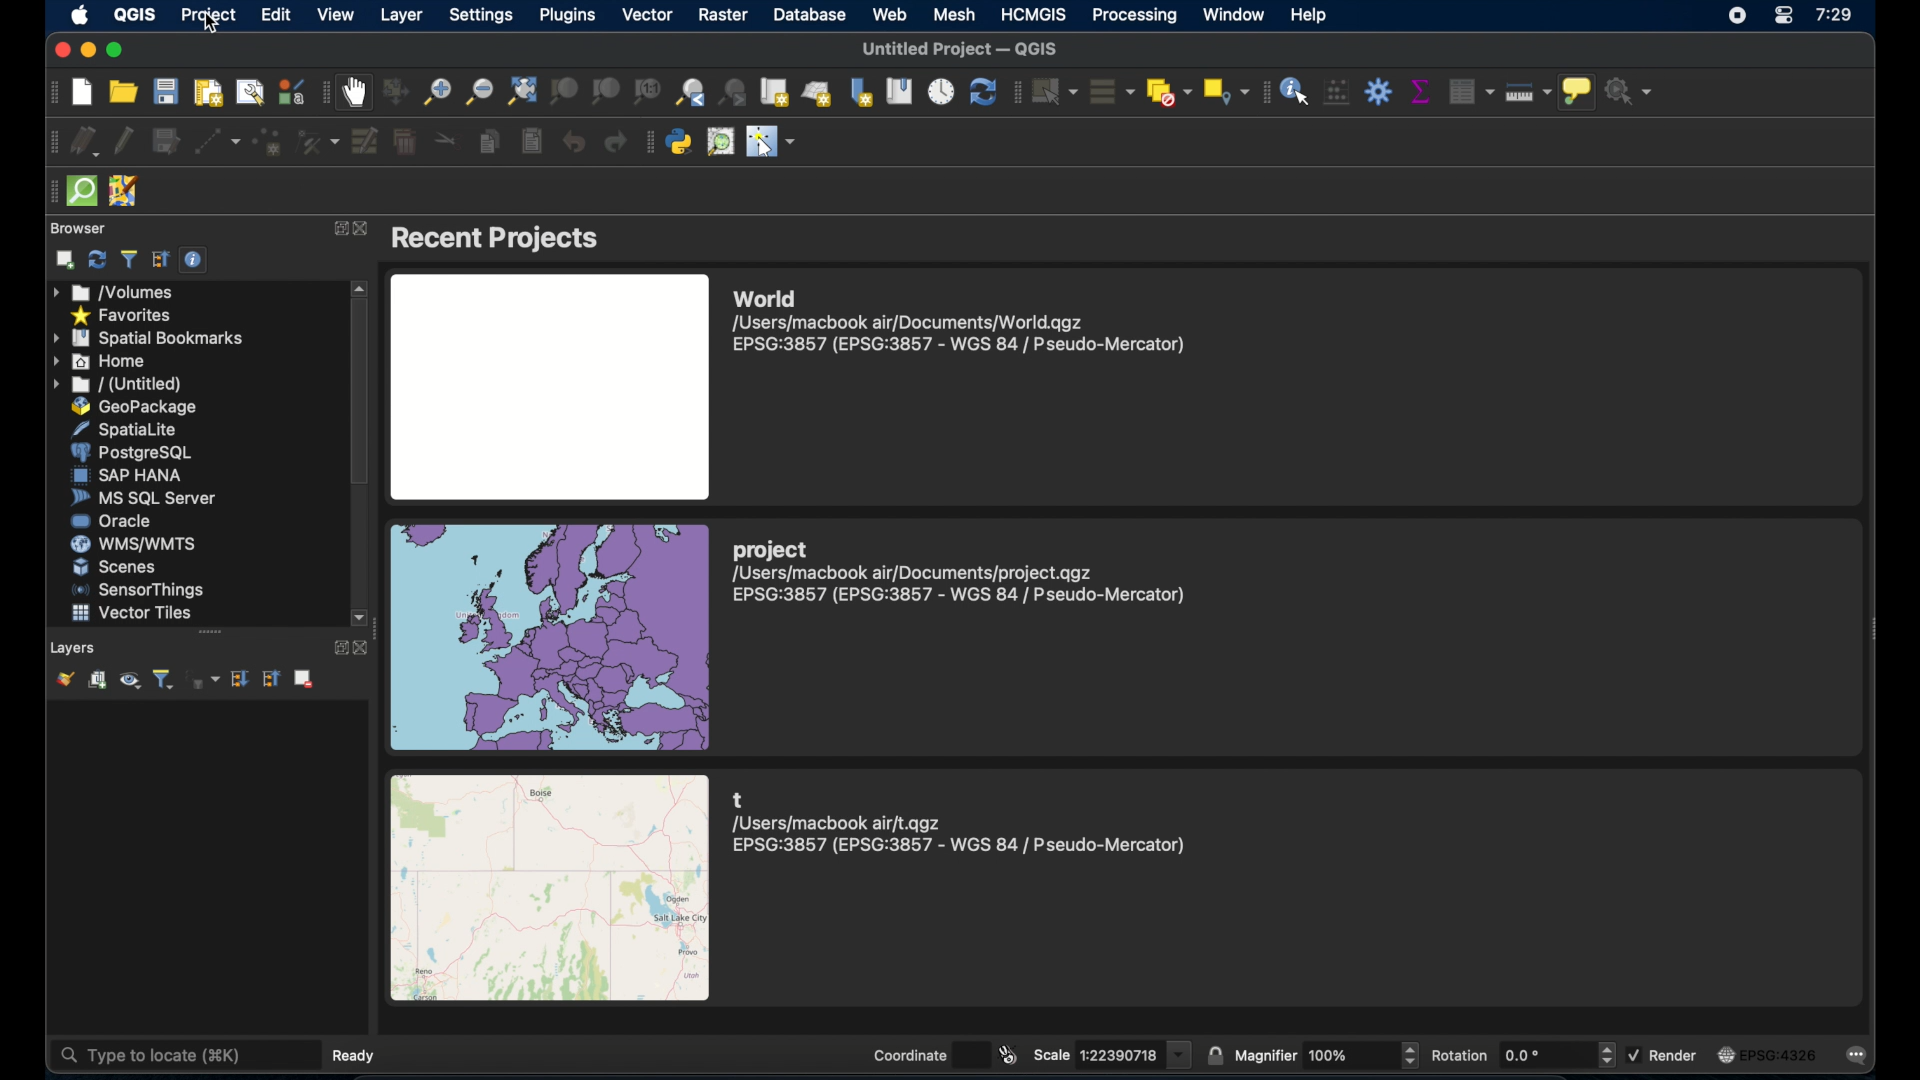 The height and width of the screenshot is (1080, 1920). What do you see at coordinates (367, 647) in the screenshot?
I see `close` at bounding box center [367, 647].